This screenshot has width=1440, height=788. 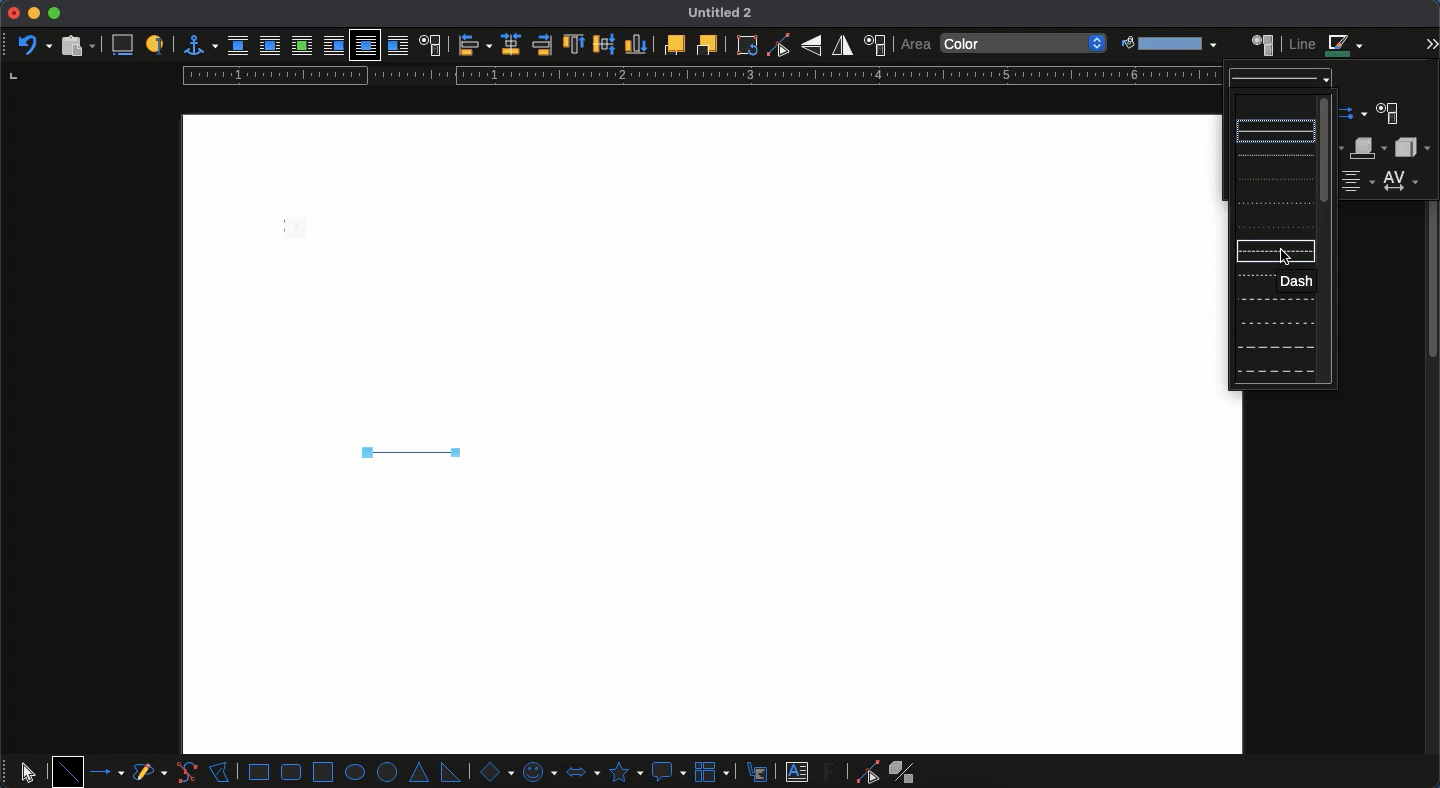 What do you see at coordinates (1273, 299) in the screenshot?
I see `Long dash` at bounding box center [1273, 299].